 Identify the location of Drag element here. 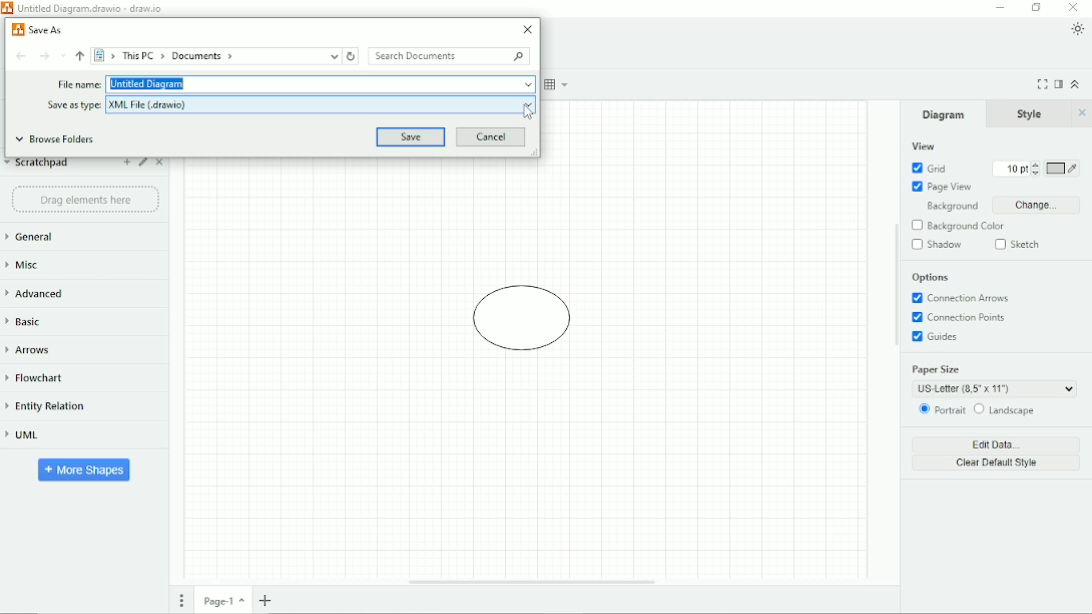
(85, 200).